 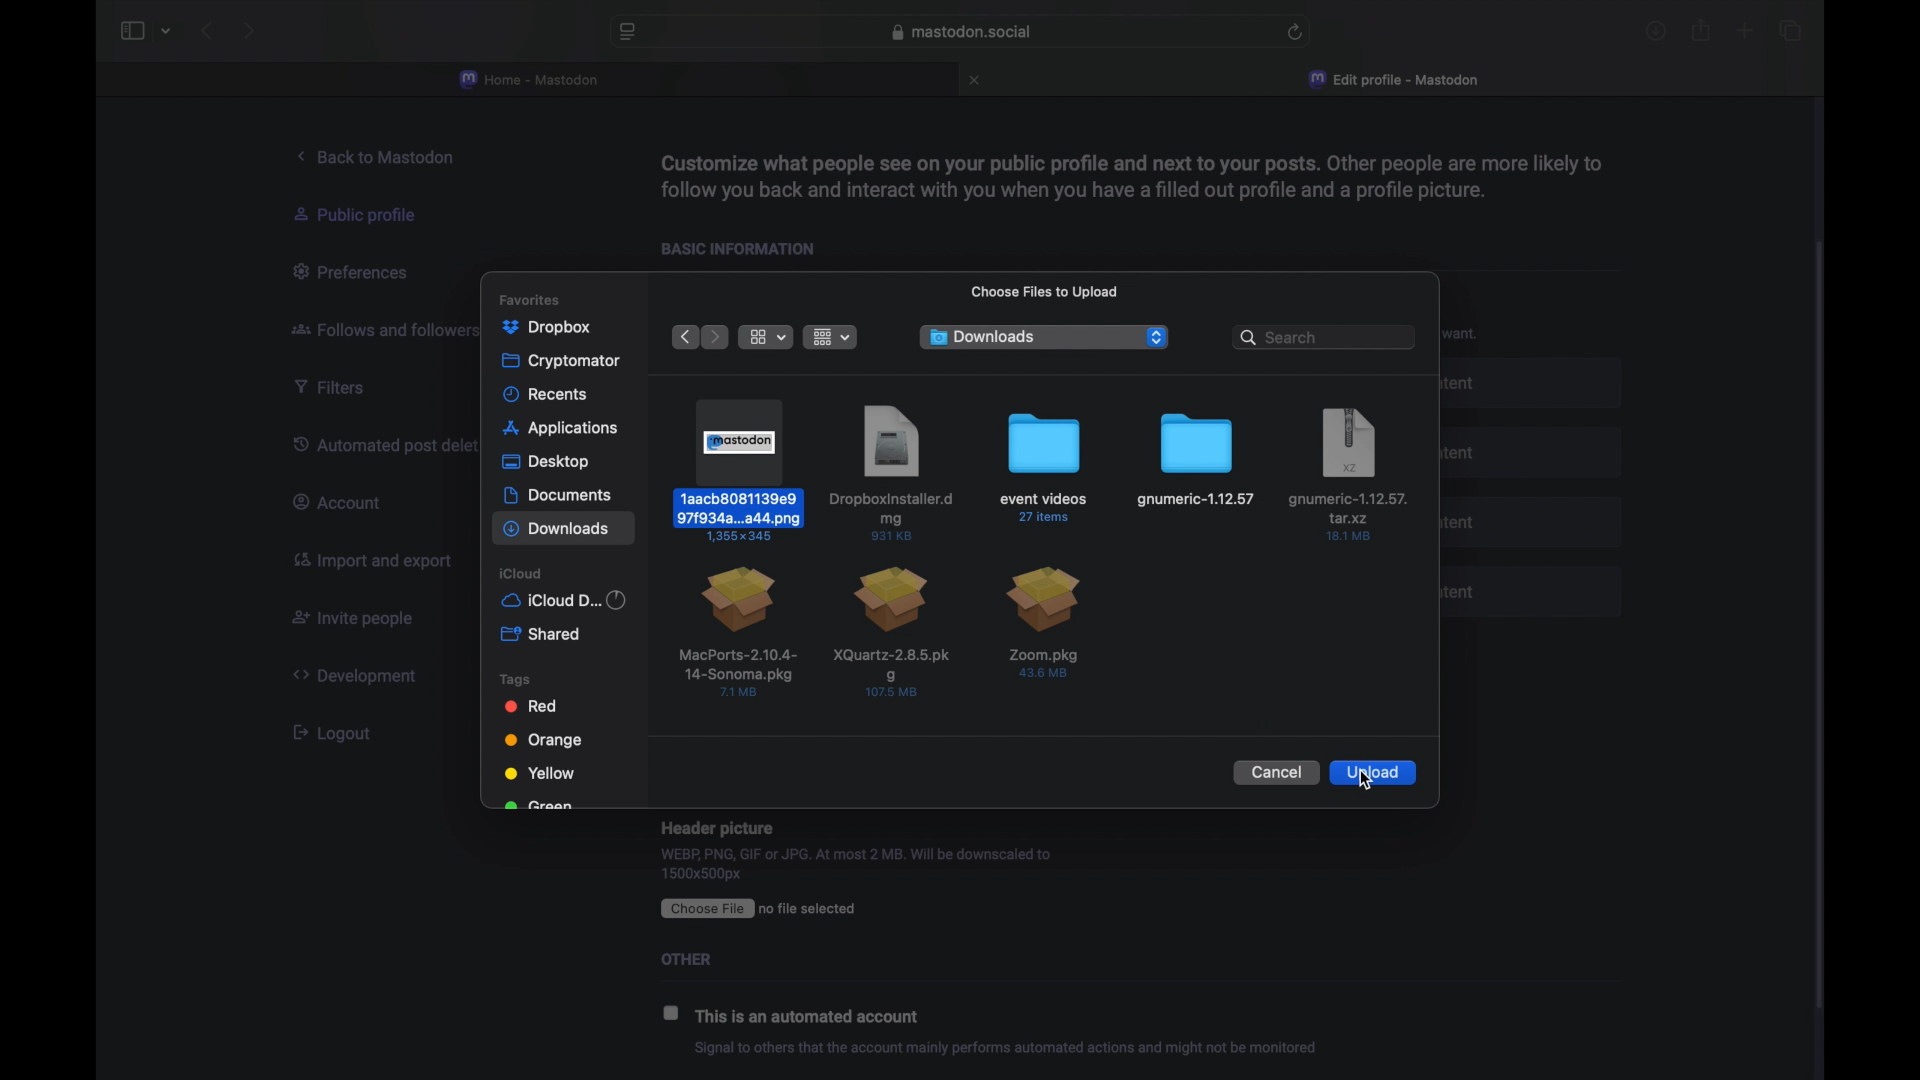 What do you see at coordinates (894, 631) in the screenshot?
I see `file` at bounding box center [894, 631].